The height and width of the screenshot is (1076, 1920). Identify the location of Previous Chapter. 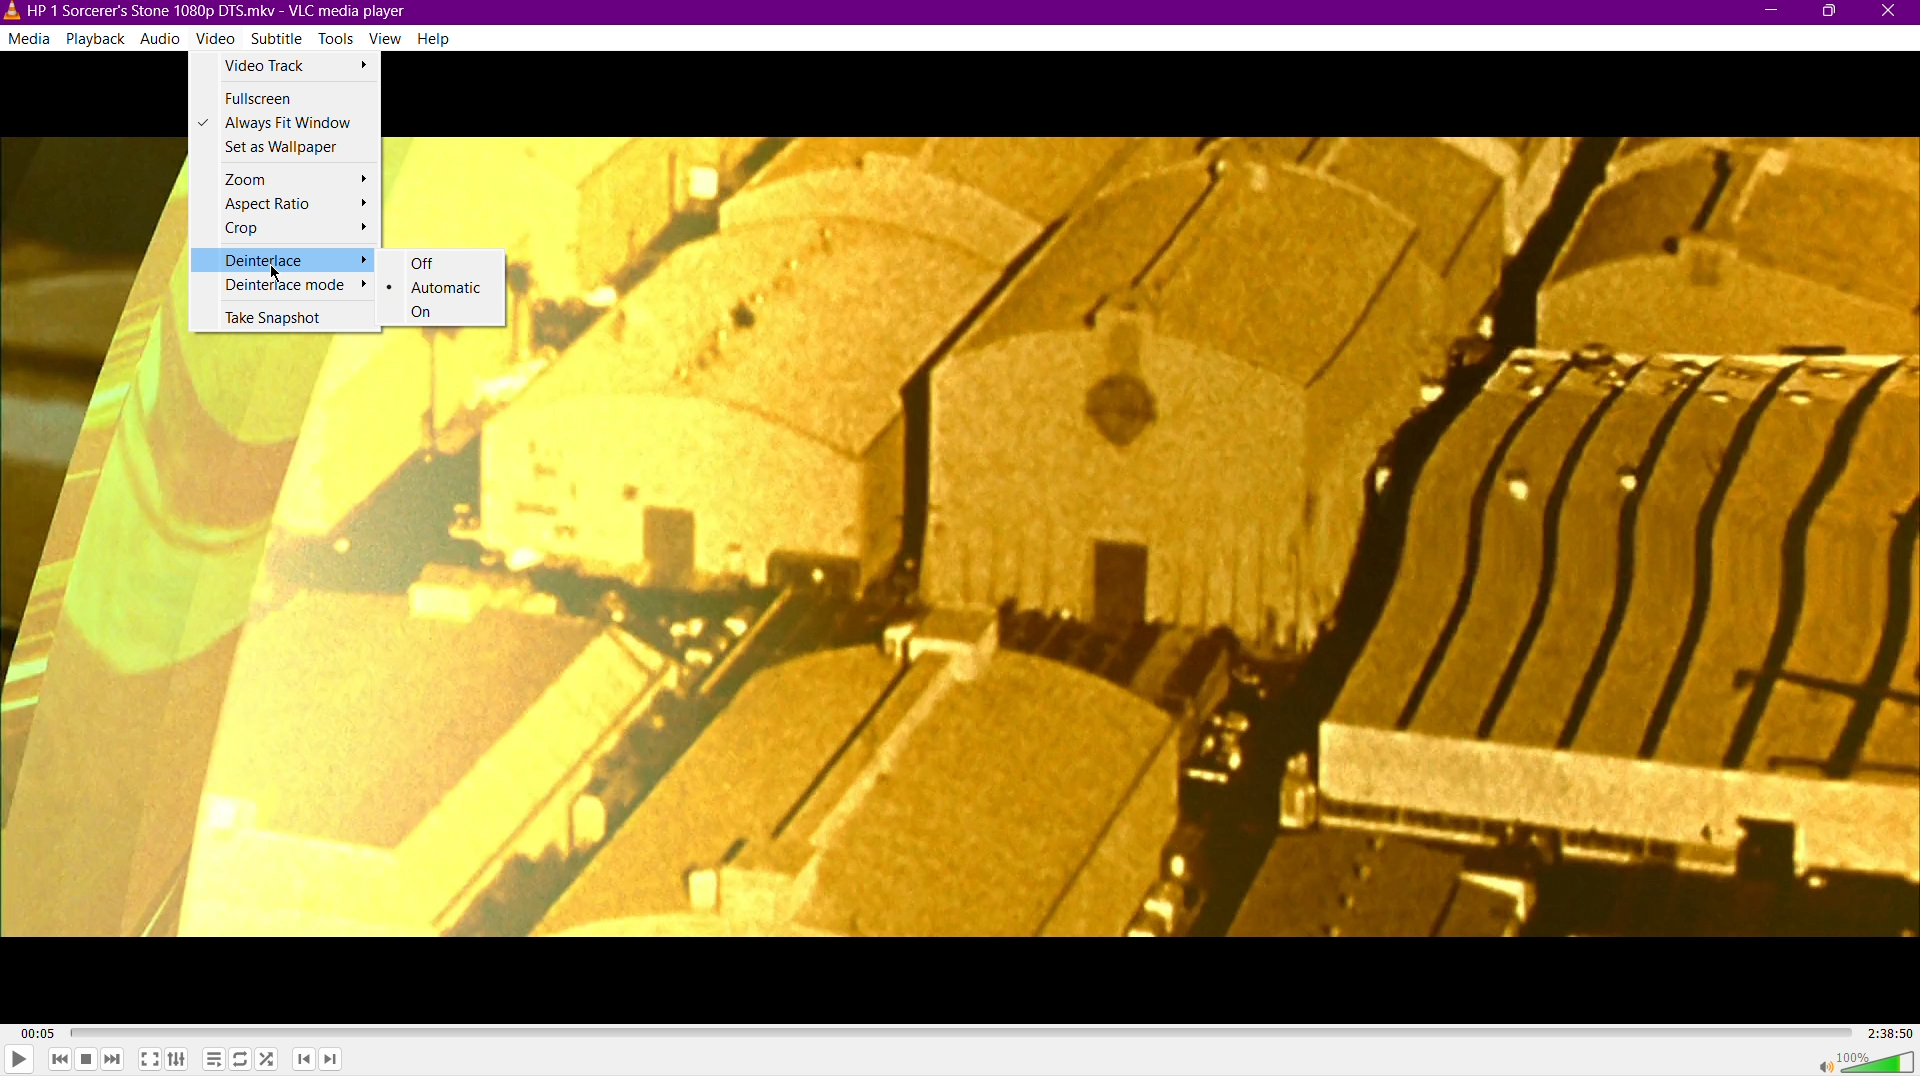
(305, 1060).